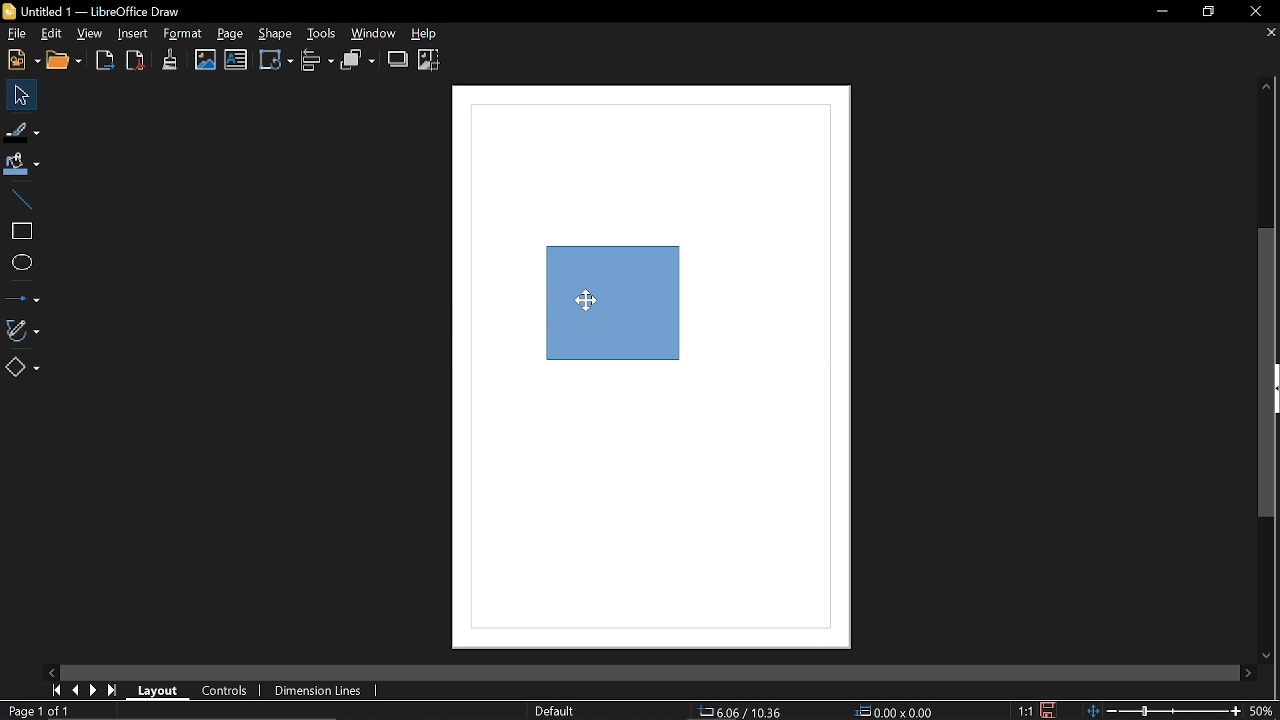 Image resolution: width=1280 pixels, height=720 pixels. What do you see at coordinates (56, 691) in the screenshot?
I see `First page` at bounding box center [56, 691].